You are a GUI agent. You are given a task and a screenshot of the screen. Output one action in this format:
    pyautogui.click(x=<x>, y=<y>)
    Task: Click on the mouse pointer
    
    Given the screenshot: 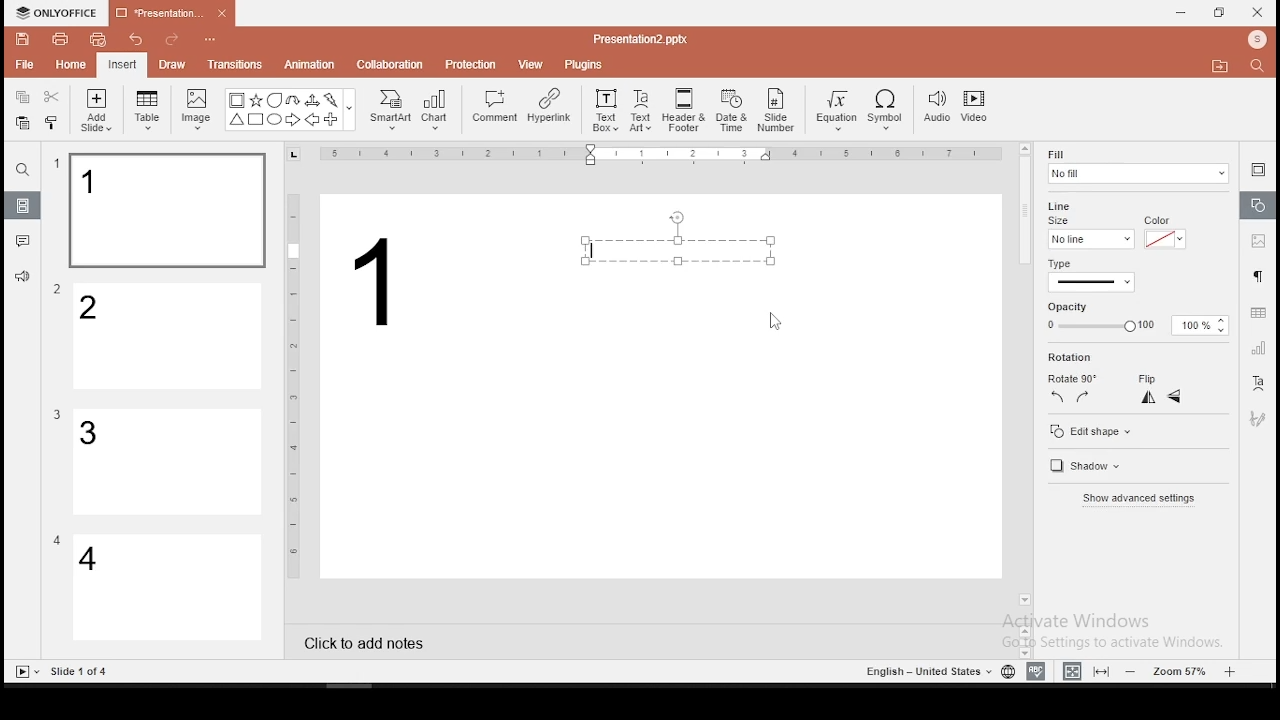 What is the action you would take?
    pyautogui.click(x=777, y=321)
    